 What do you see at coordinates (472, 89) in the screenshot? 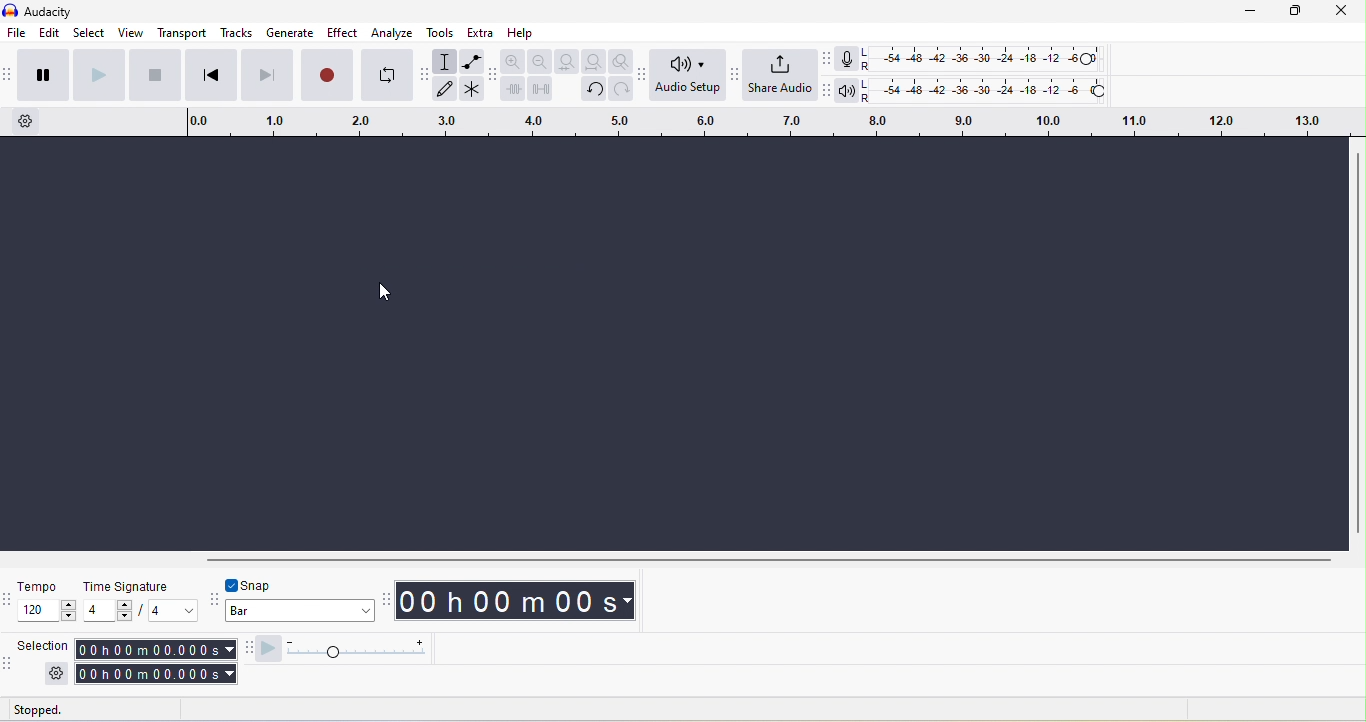
I see `multi-tool` at bounding box center [472, 89].